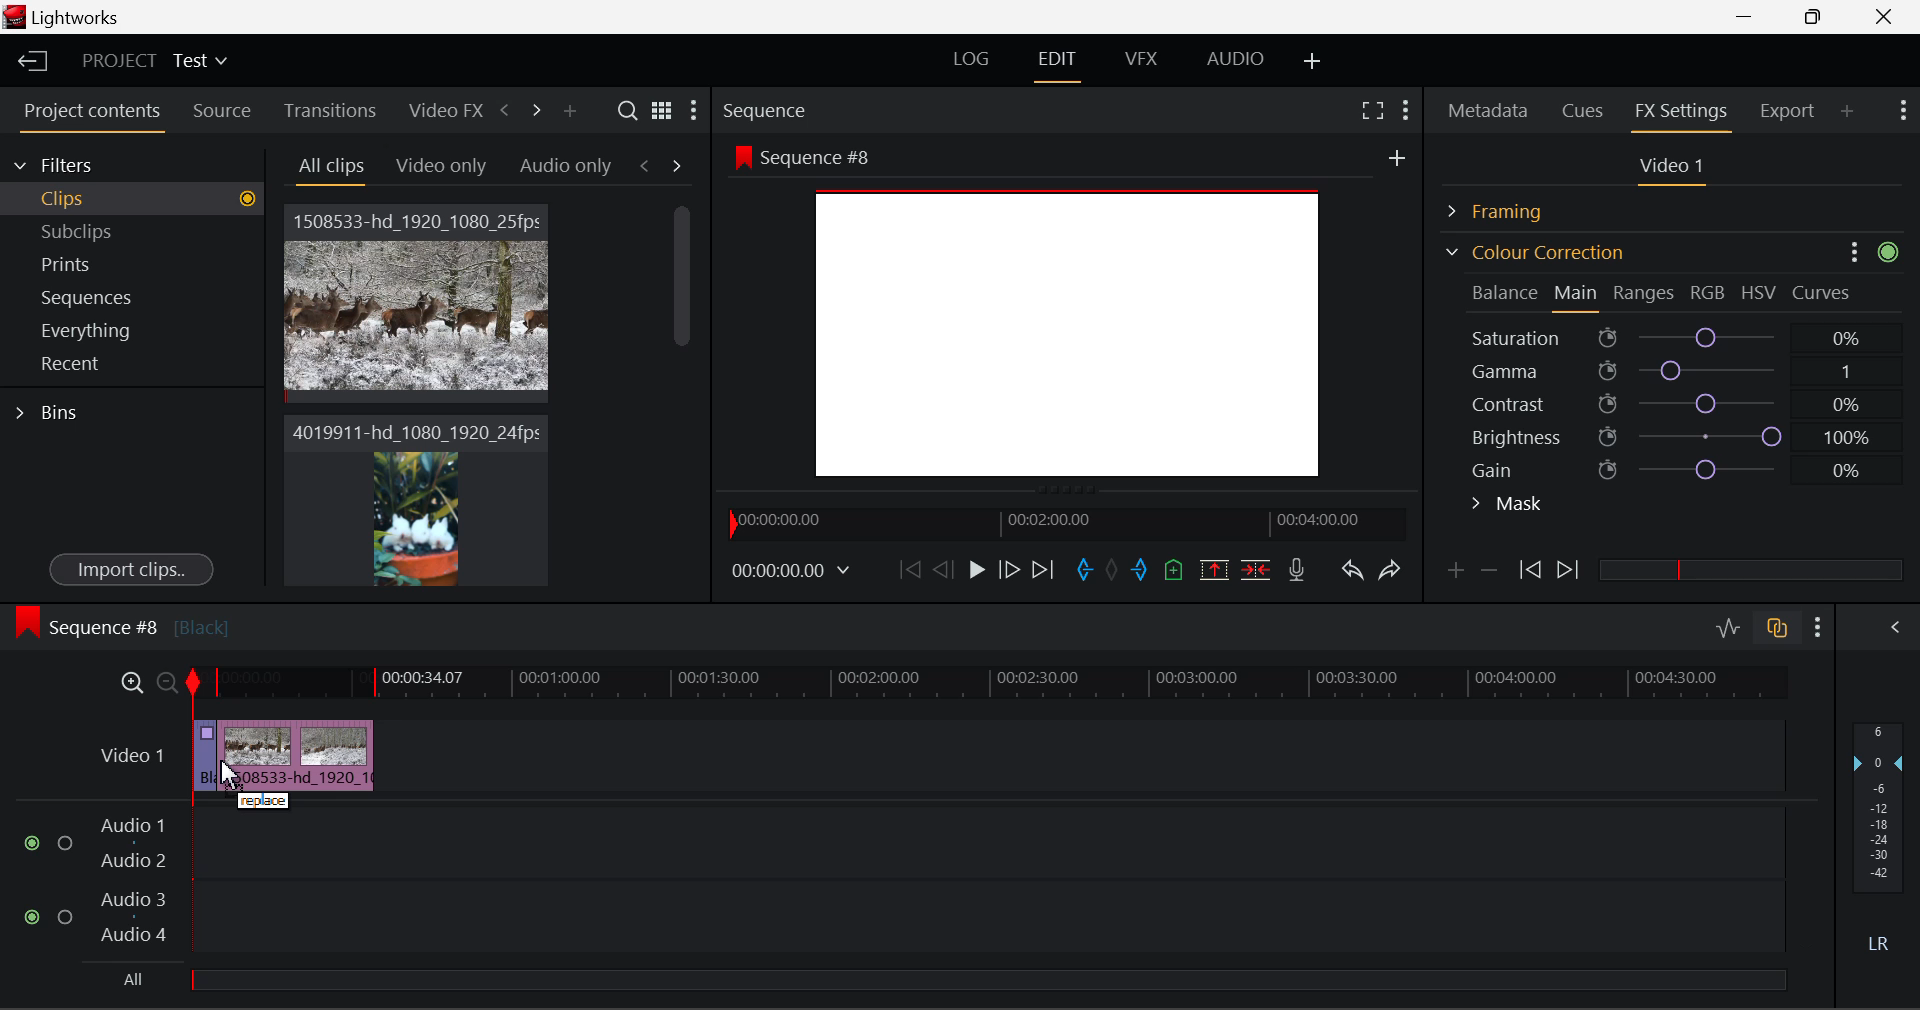 The image size is (1920, 1010). What do you see at coordinates (1256, 569) in the screenshot?
I see `Delete/Cut` at bounding box center [1256, 569].